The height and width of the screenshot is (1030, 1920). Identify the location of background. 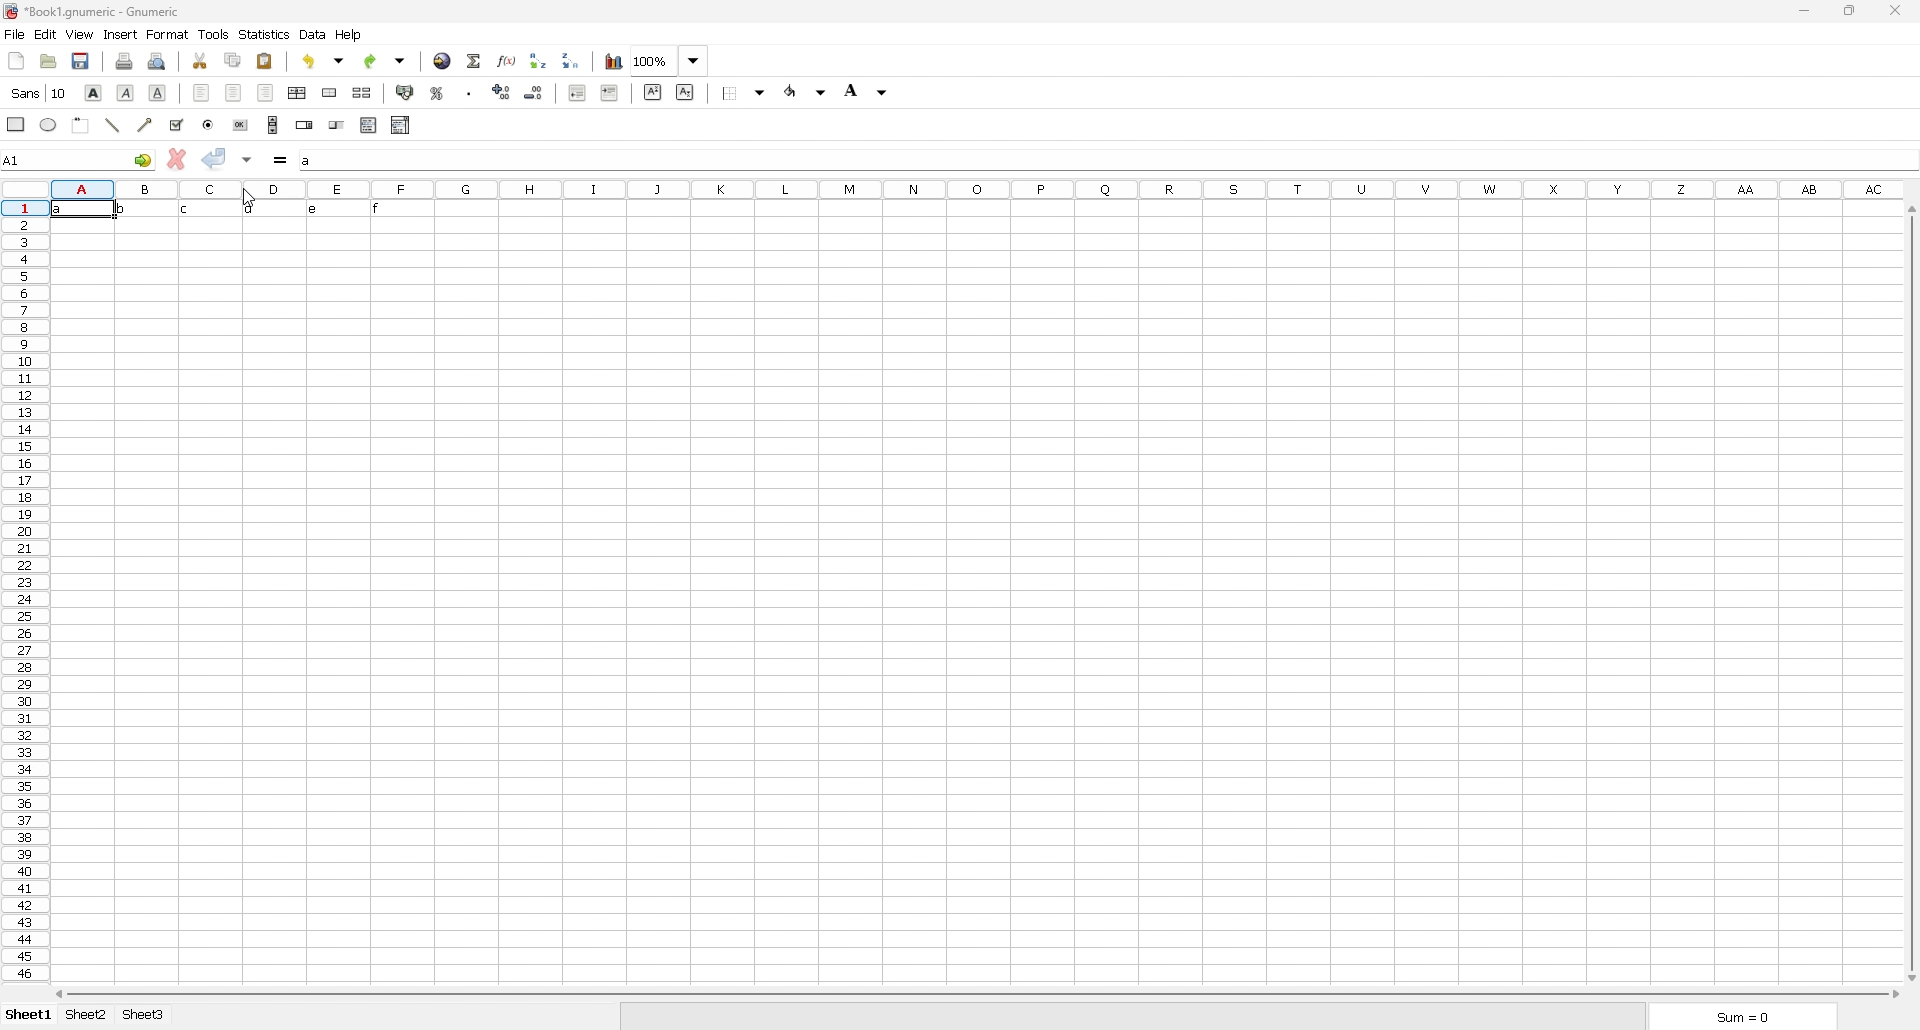
(868, 90).